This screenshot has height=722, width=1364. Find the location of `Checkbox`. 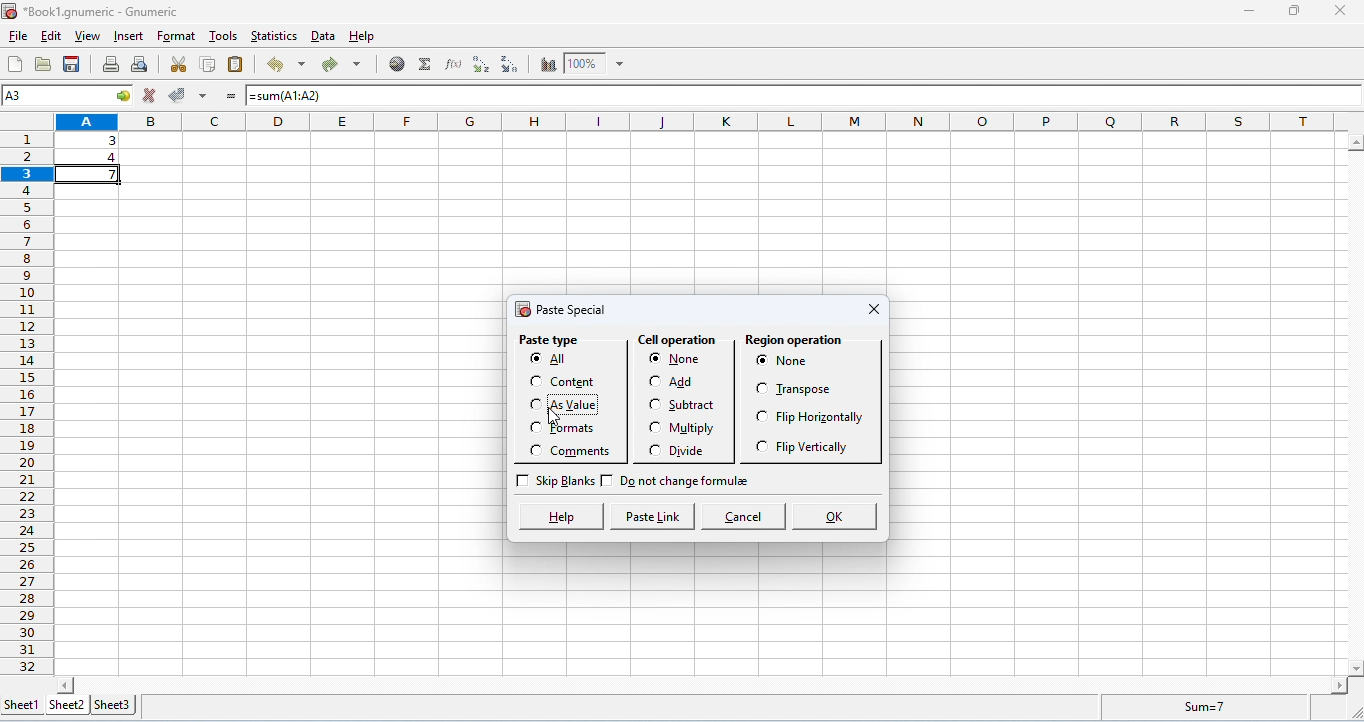

Checkbox is located at coordinates (535, 451).